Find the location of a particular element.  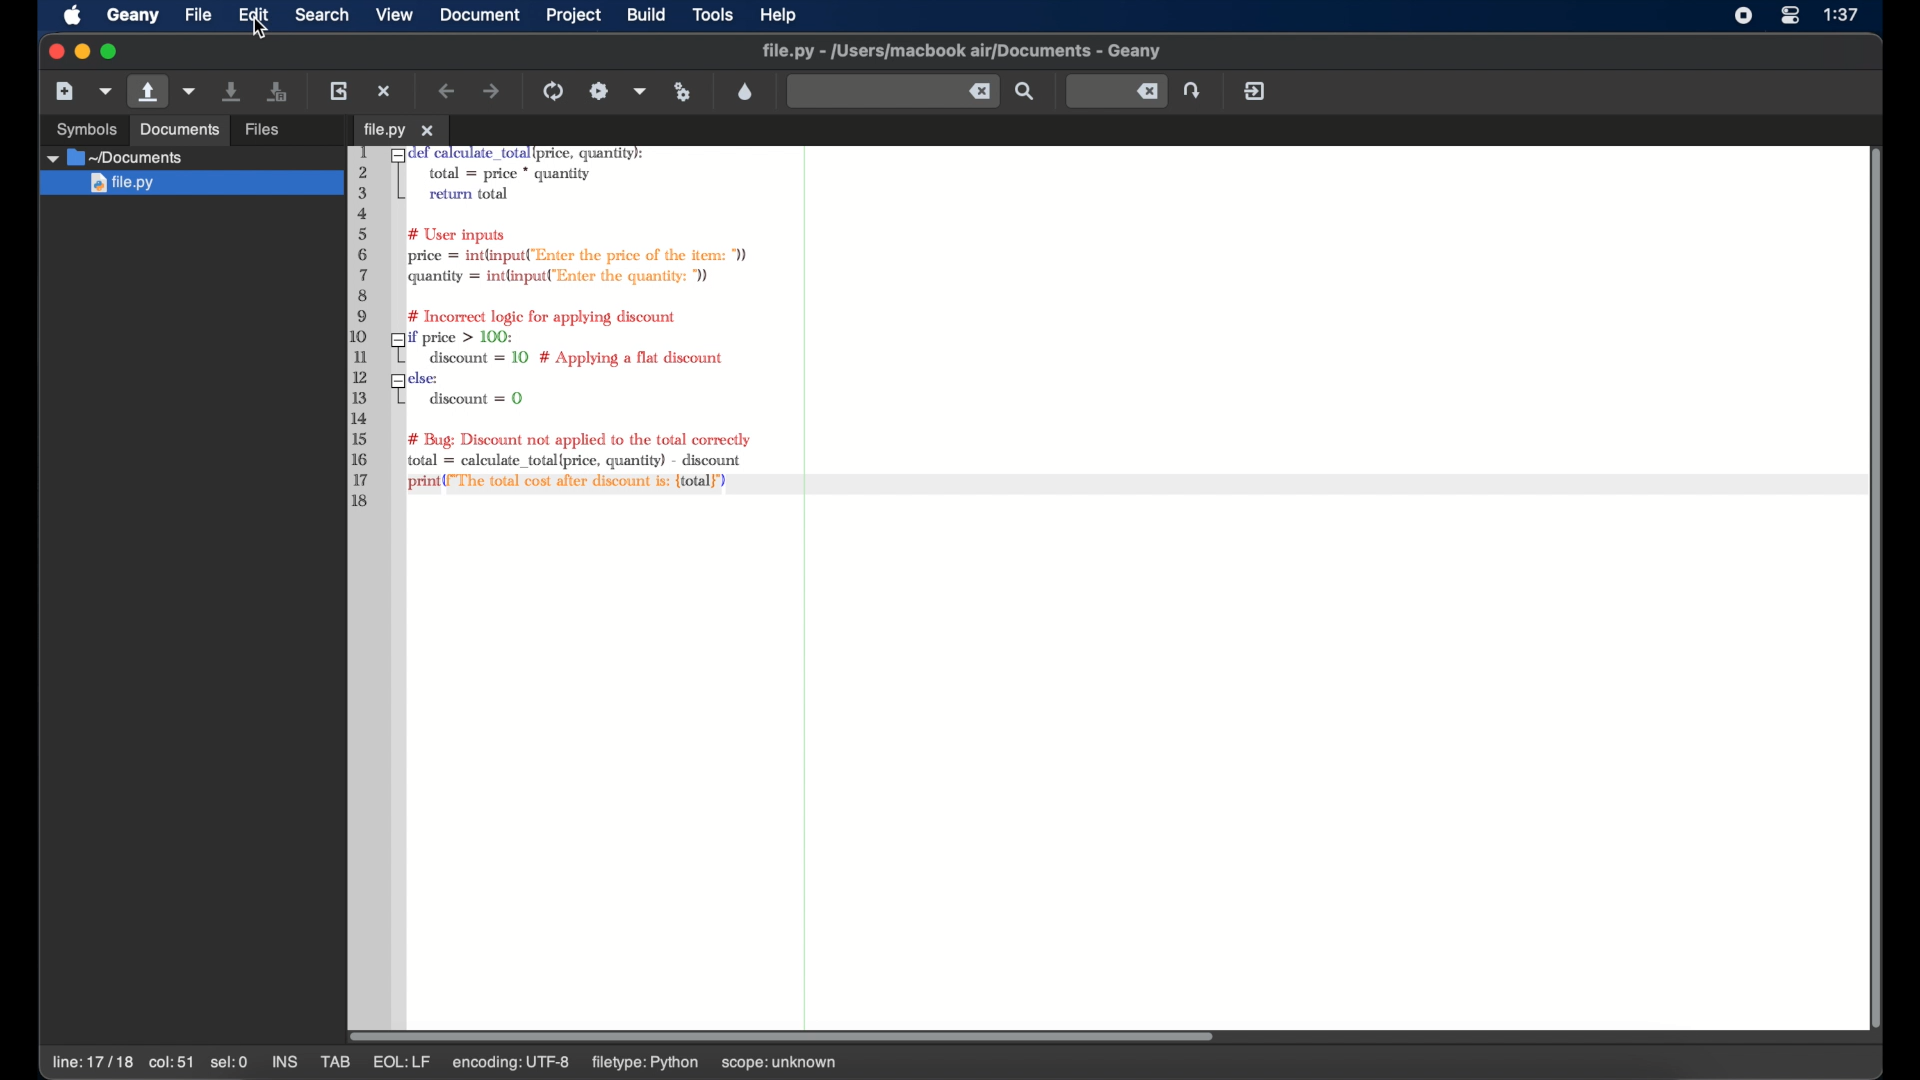

geany is located at coordinates (132, 15).